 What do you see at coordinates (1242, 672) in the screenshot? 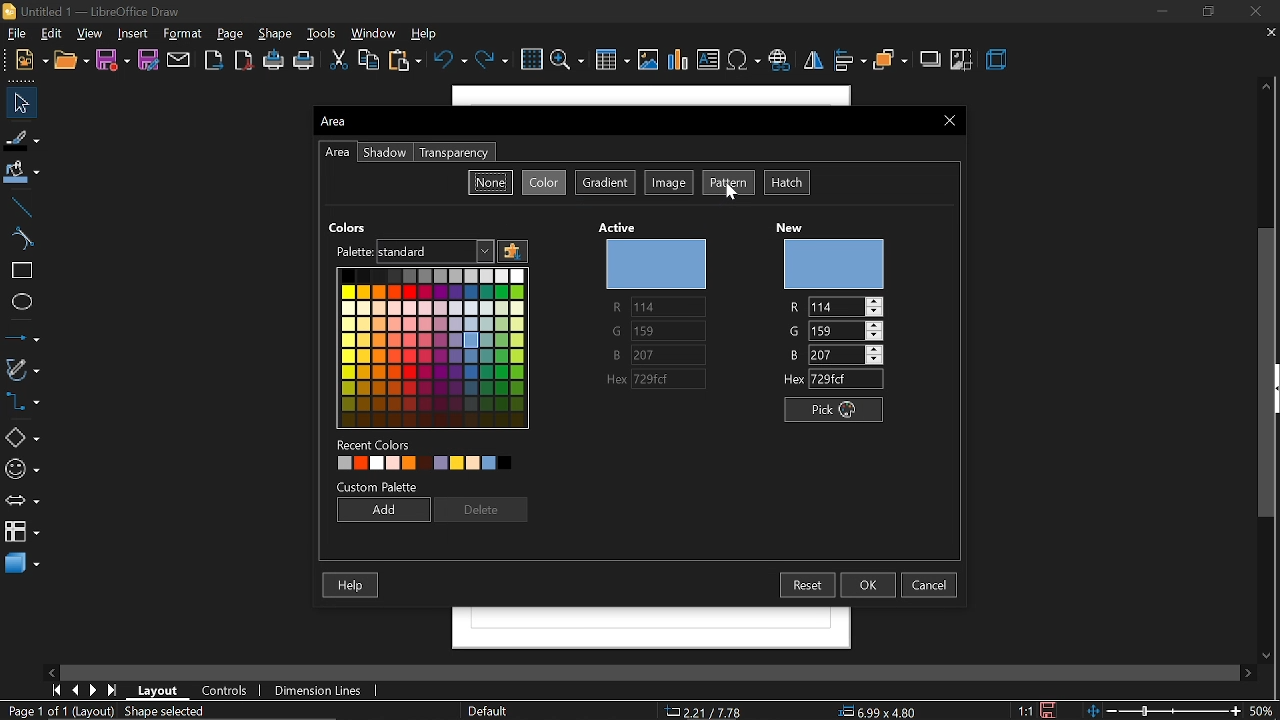
I see `move right` at bounding box center [1242, 672].